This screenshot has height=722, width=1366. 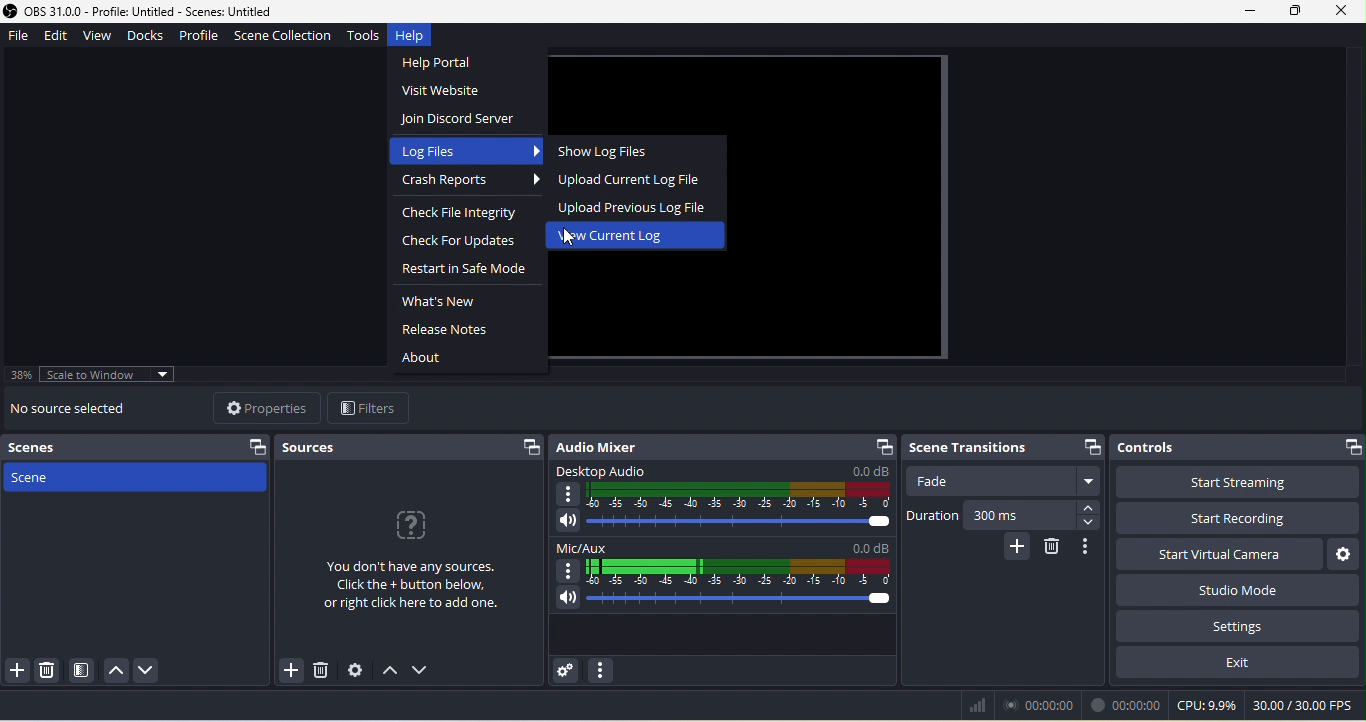 I want to click on help, so click(x=417, y=36).